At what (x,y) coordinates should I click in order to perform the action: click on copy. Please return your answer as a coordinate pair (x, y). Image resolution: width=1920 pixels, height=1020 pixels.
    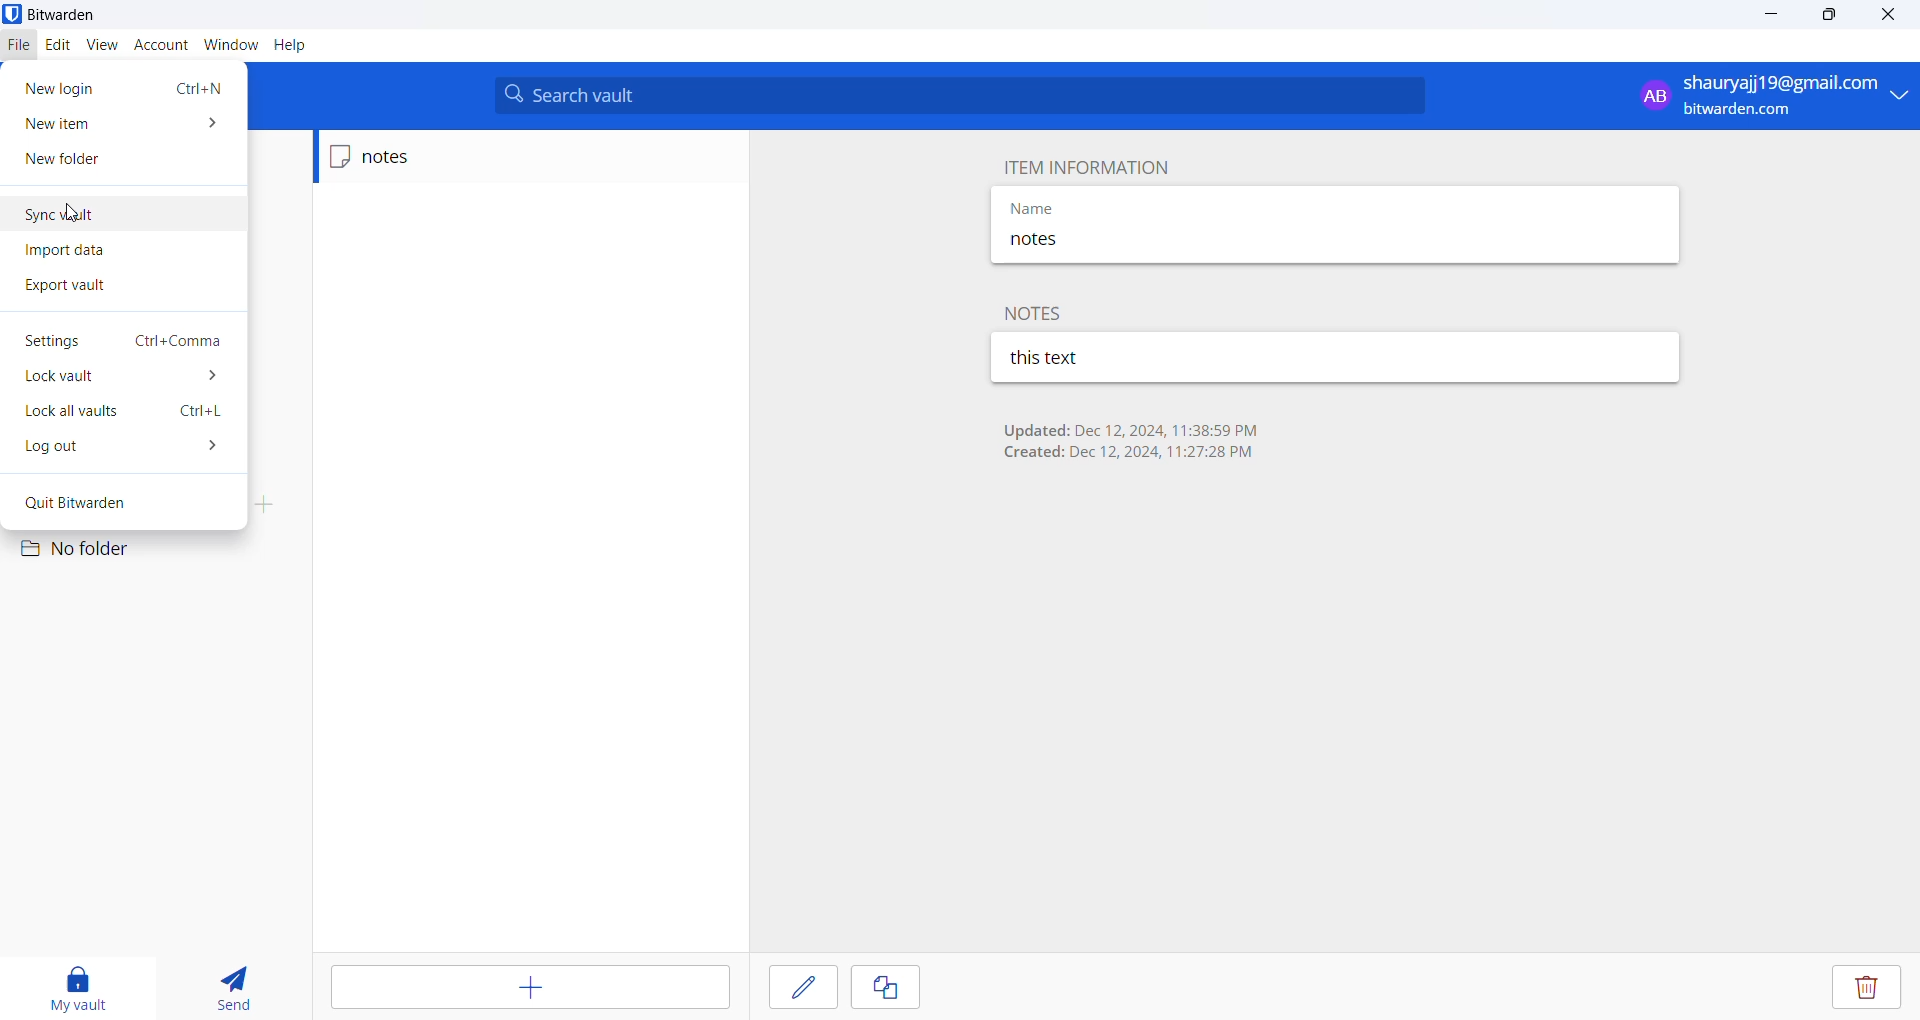
    Looking at the image, I should click on (886, 988).